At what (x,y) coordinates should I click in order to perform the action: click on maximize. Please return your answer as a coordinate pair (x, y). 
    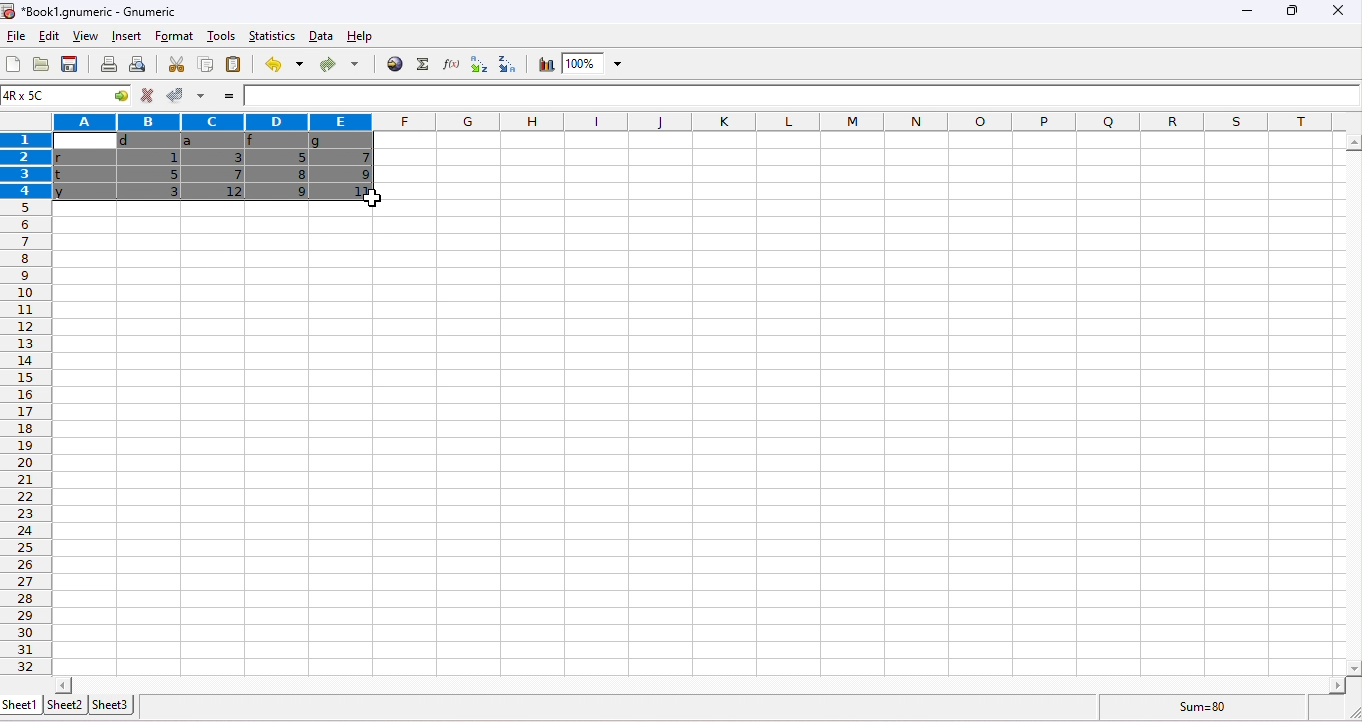
    Looking at the image, I should click on (1293, 13).